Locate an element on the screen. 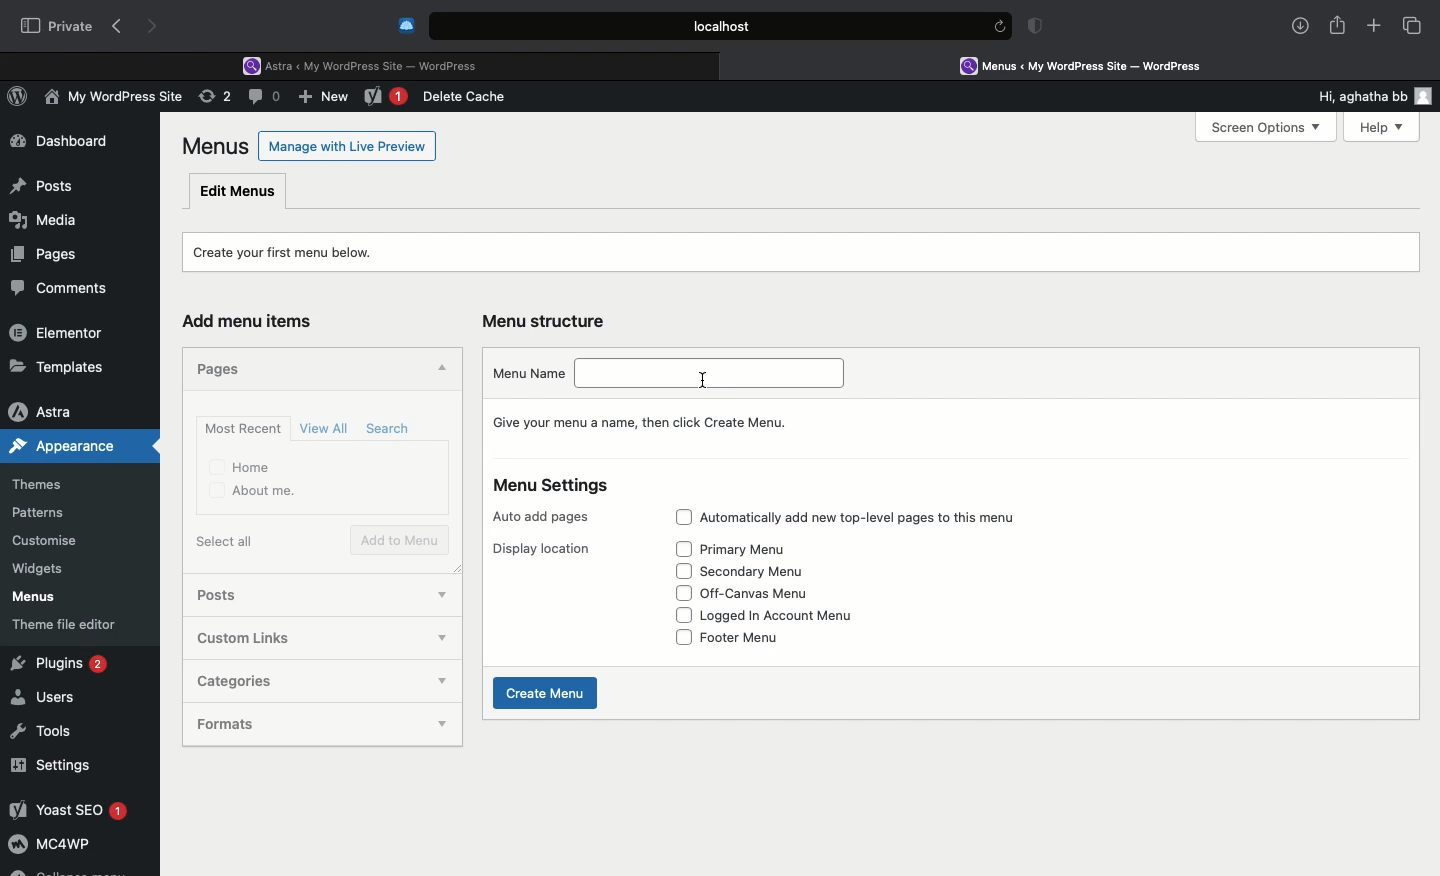  MC4WP is located at coordinates (50, 847).